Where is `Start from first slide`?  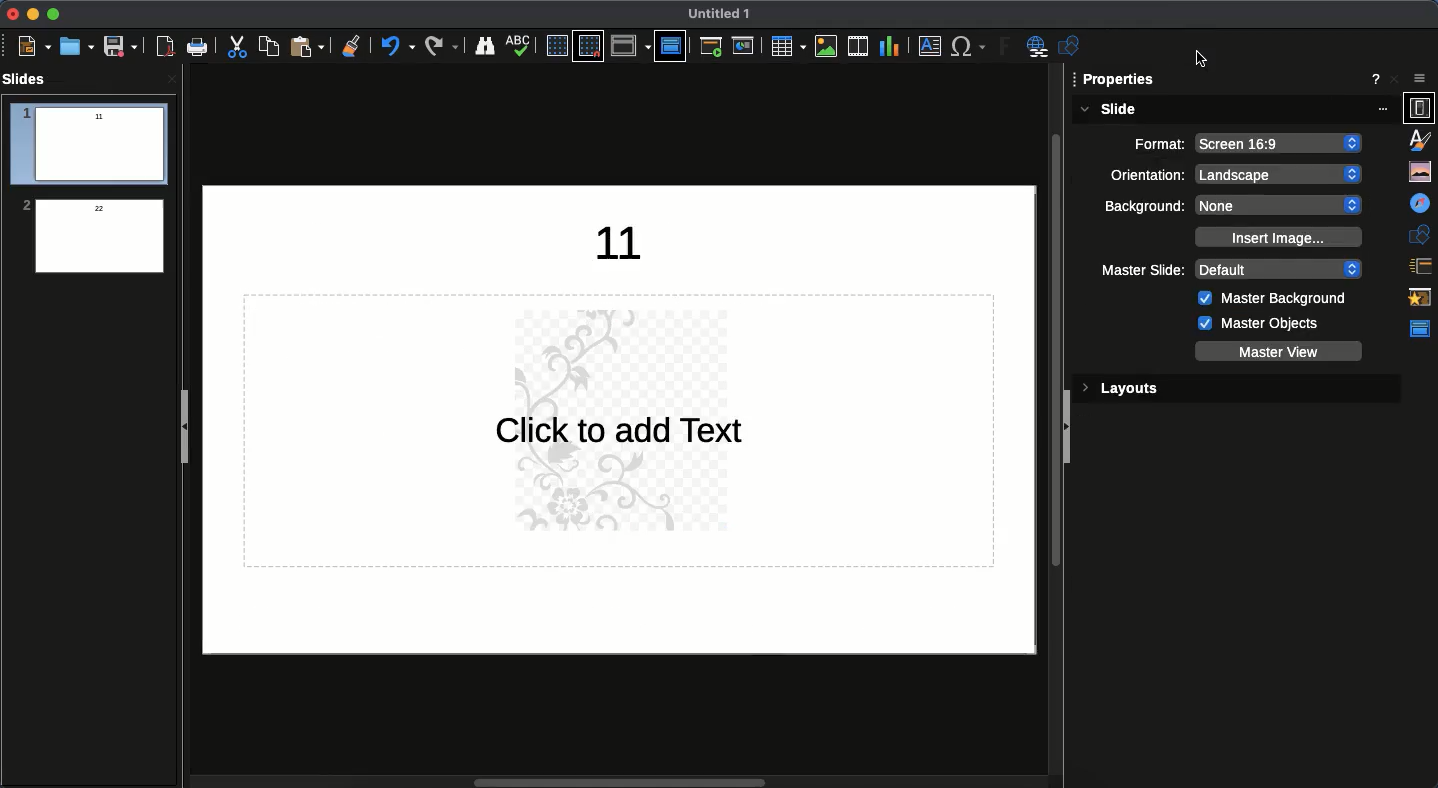 Start from first slide is located at coordinates (713, 49).